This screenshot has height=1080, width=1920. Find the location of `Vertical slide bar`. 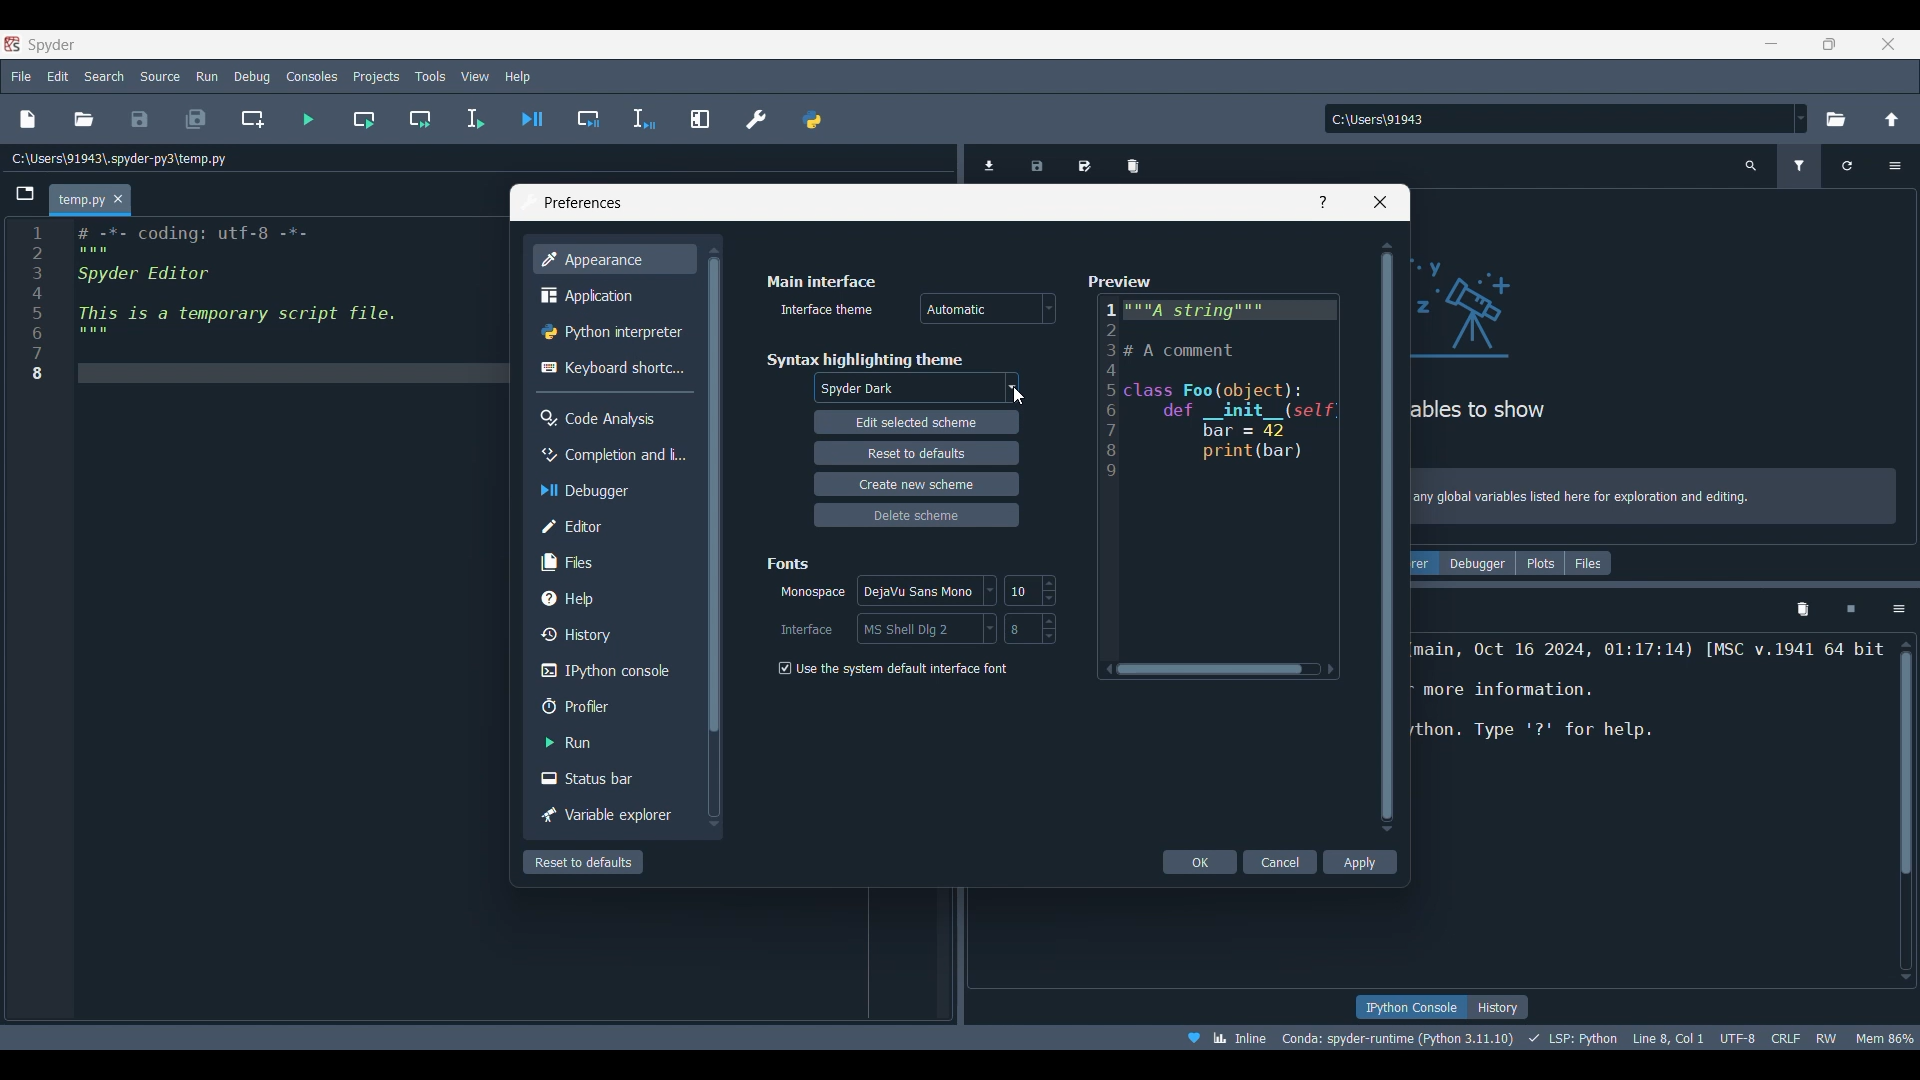

Vertical slide bar is located at coordinates (1387, 536).